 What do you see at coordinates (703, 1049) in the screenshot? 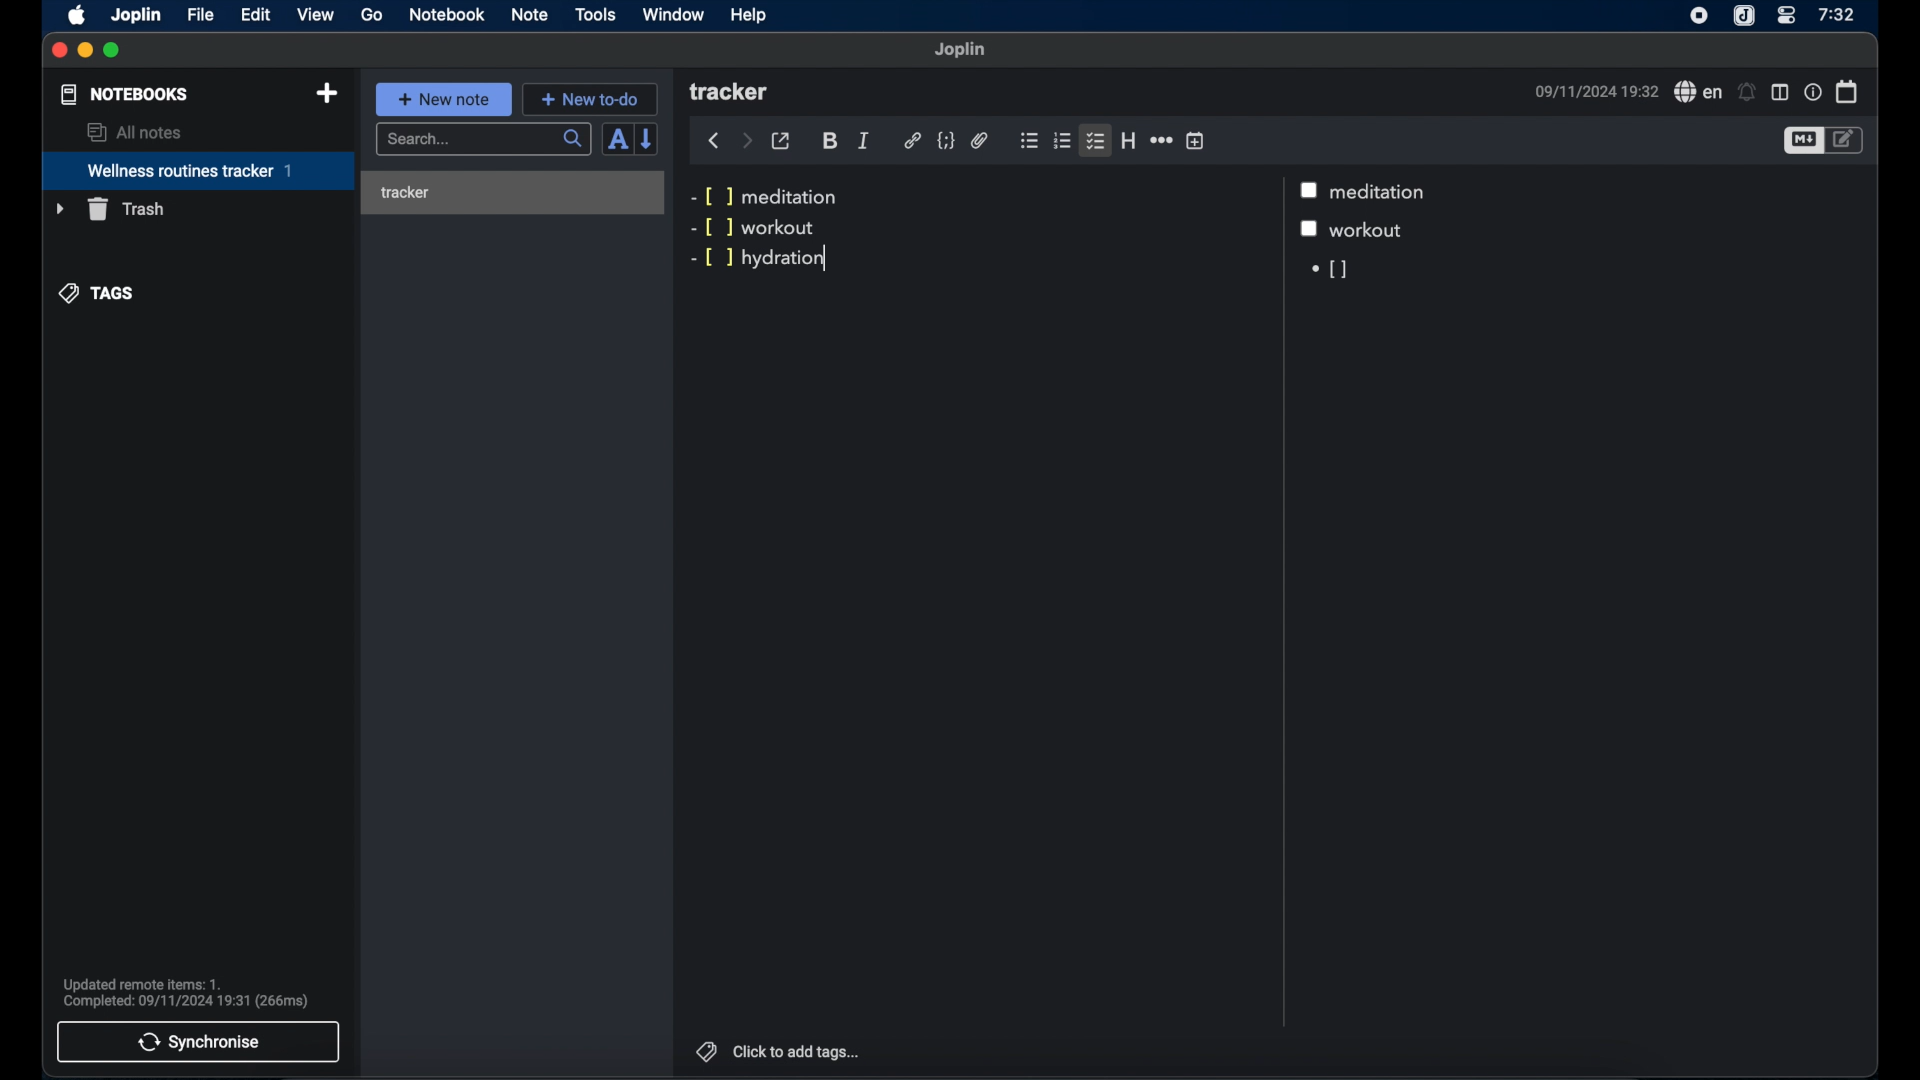
I see `tags` at bounding box center [703, 1049].